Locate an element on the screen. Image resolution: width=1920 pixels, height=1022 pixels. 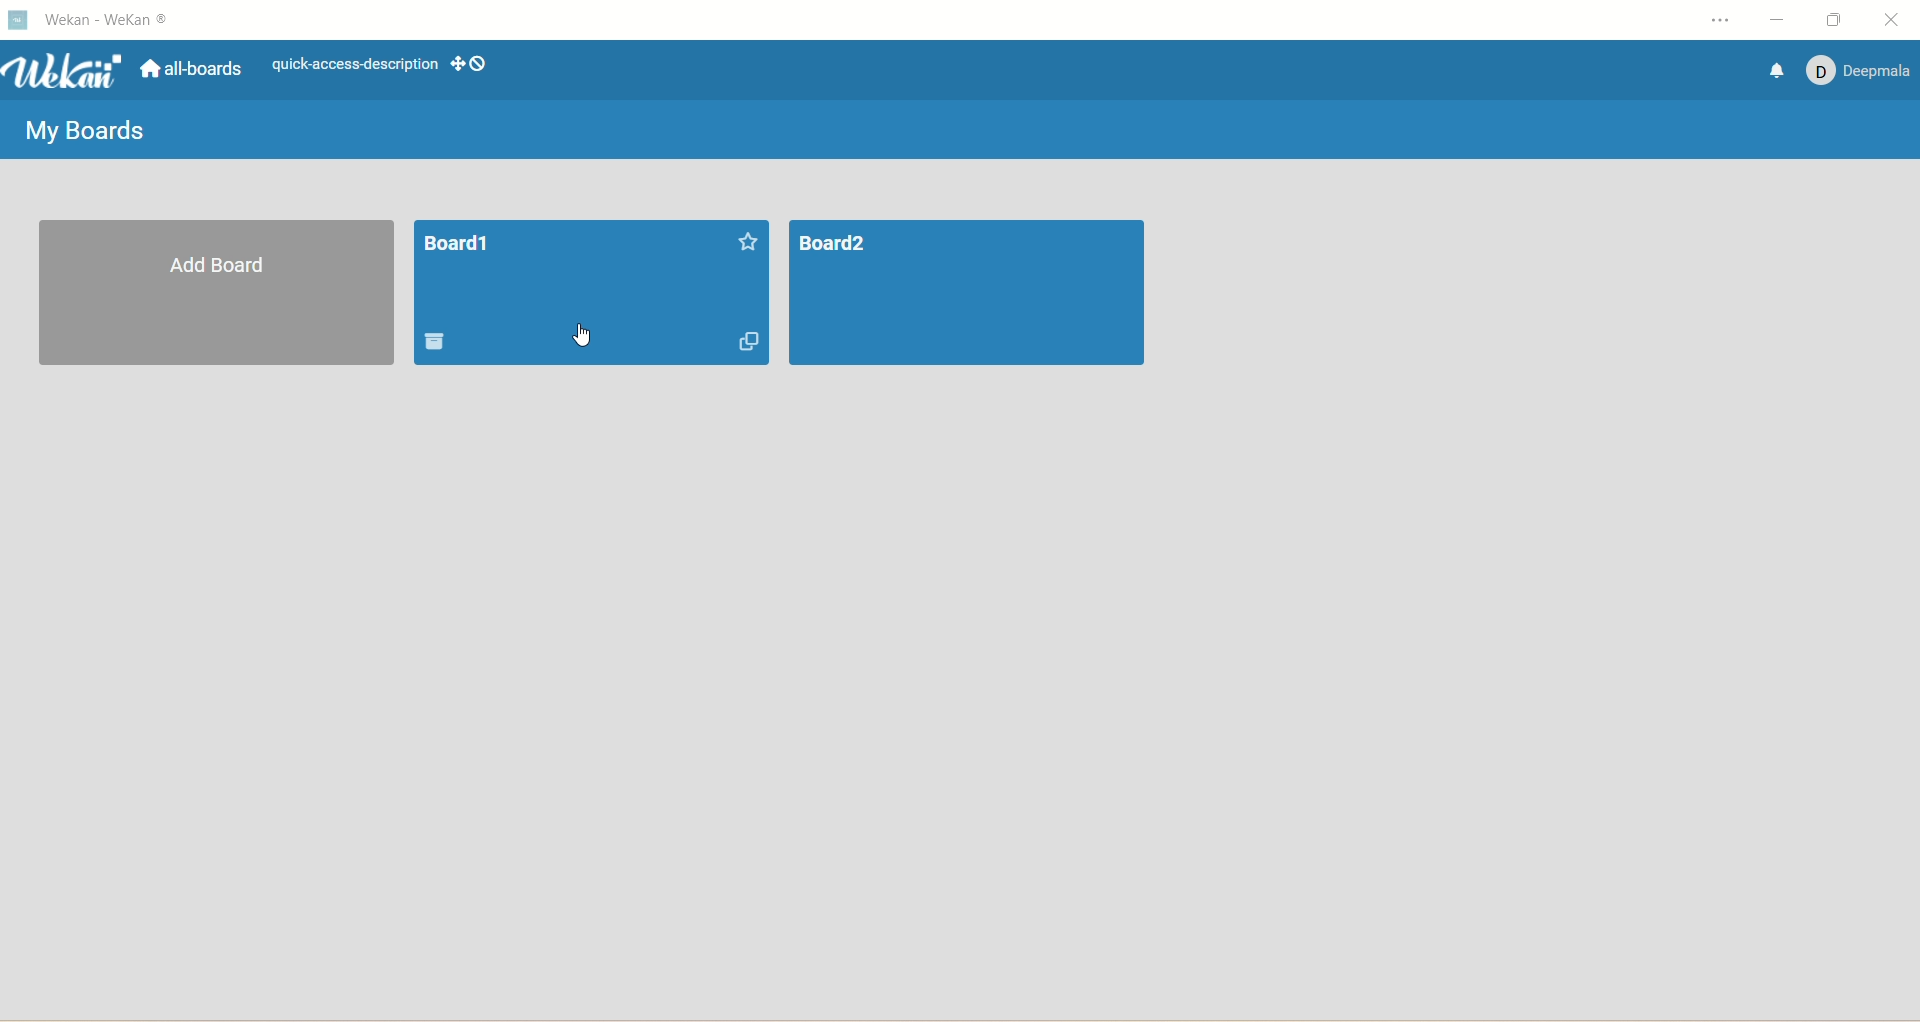
my boards is located at coordinates (91, 132).